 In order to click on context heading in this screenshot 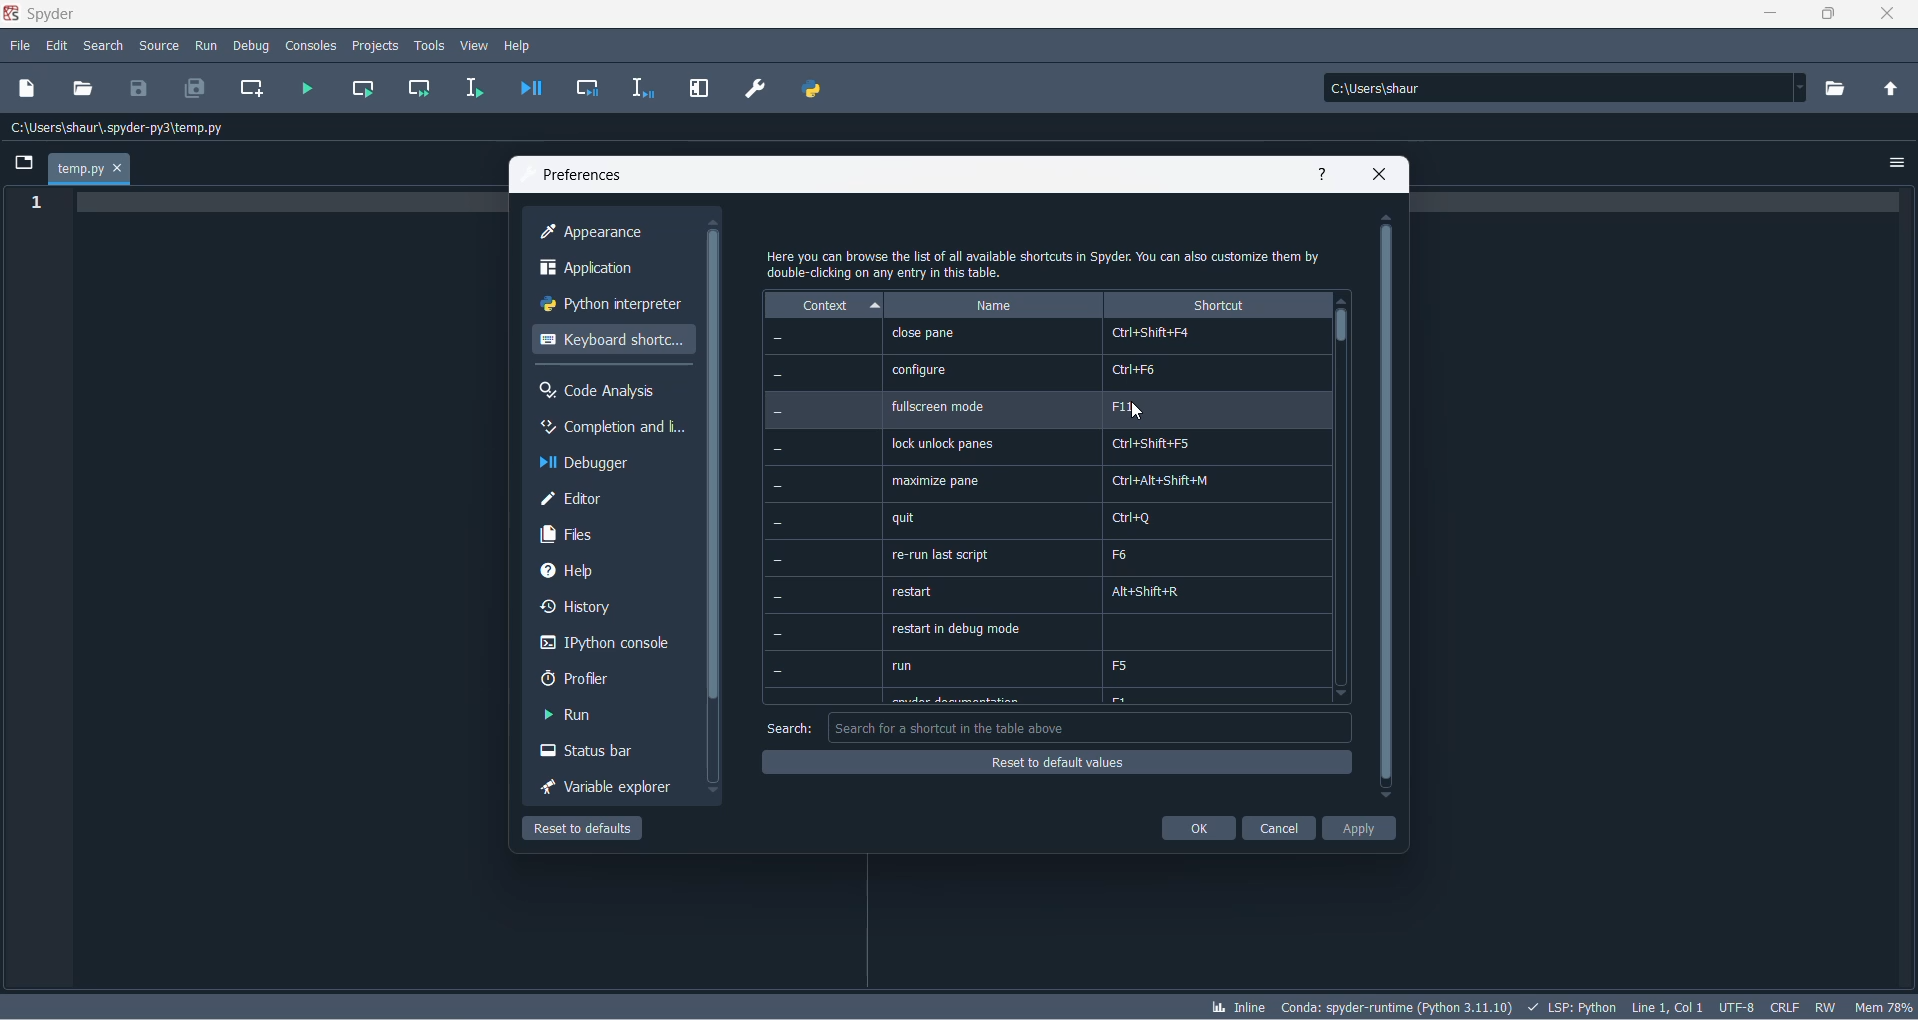, I will do `click(824, 303)`.